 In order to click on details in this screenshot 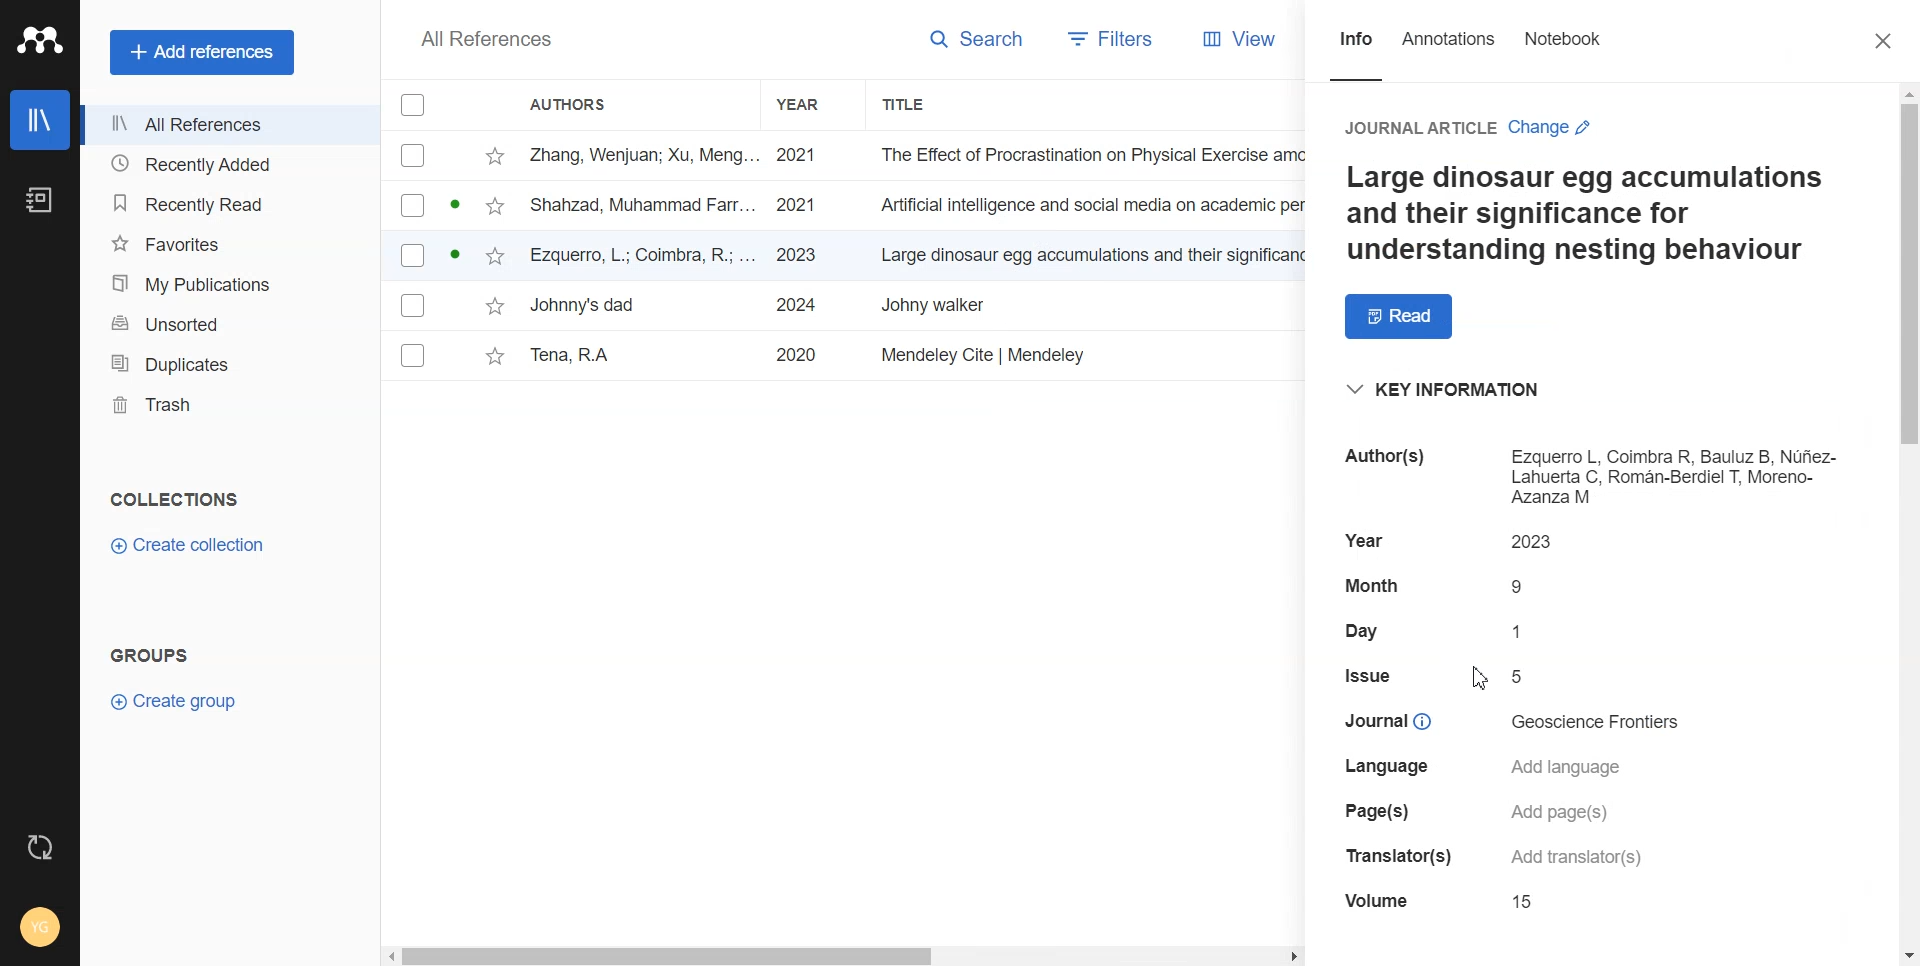, I will do `click(1364, 633)`.